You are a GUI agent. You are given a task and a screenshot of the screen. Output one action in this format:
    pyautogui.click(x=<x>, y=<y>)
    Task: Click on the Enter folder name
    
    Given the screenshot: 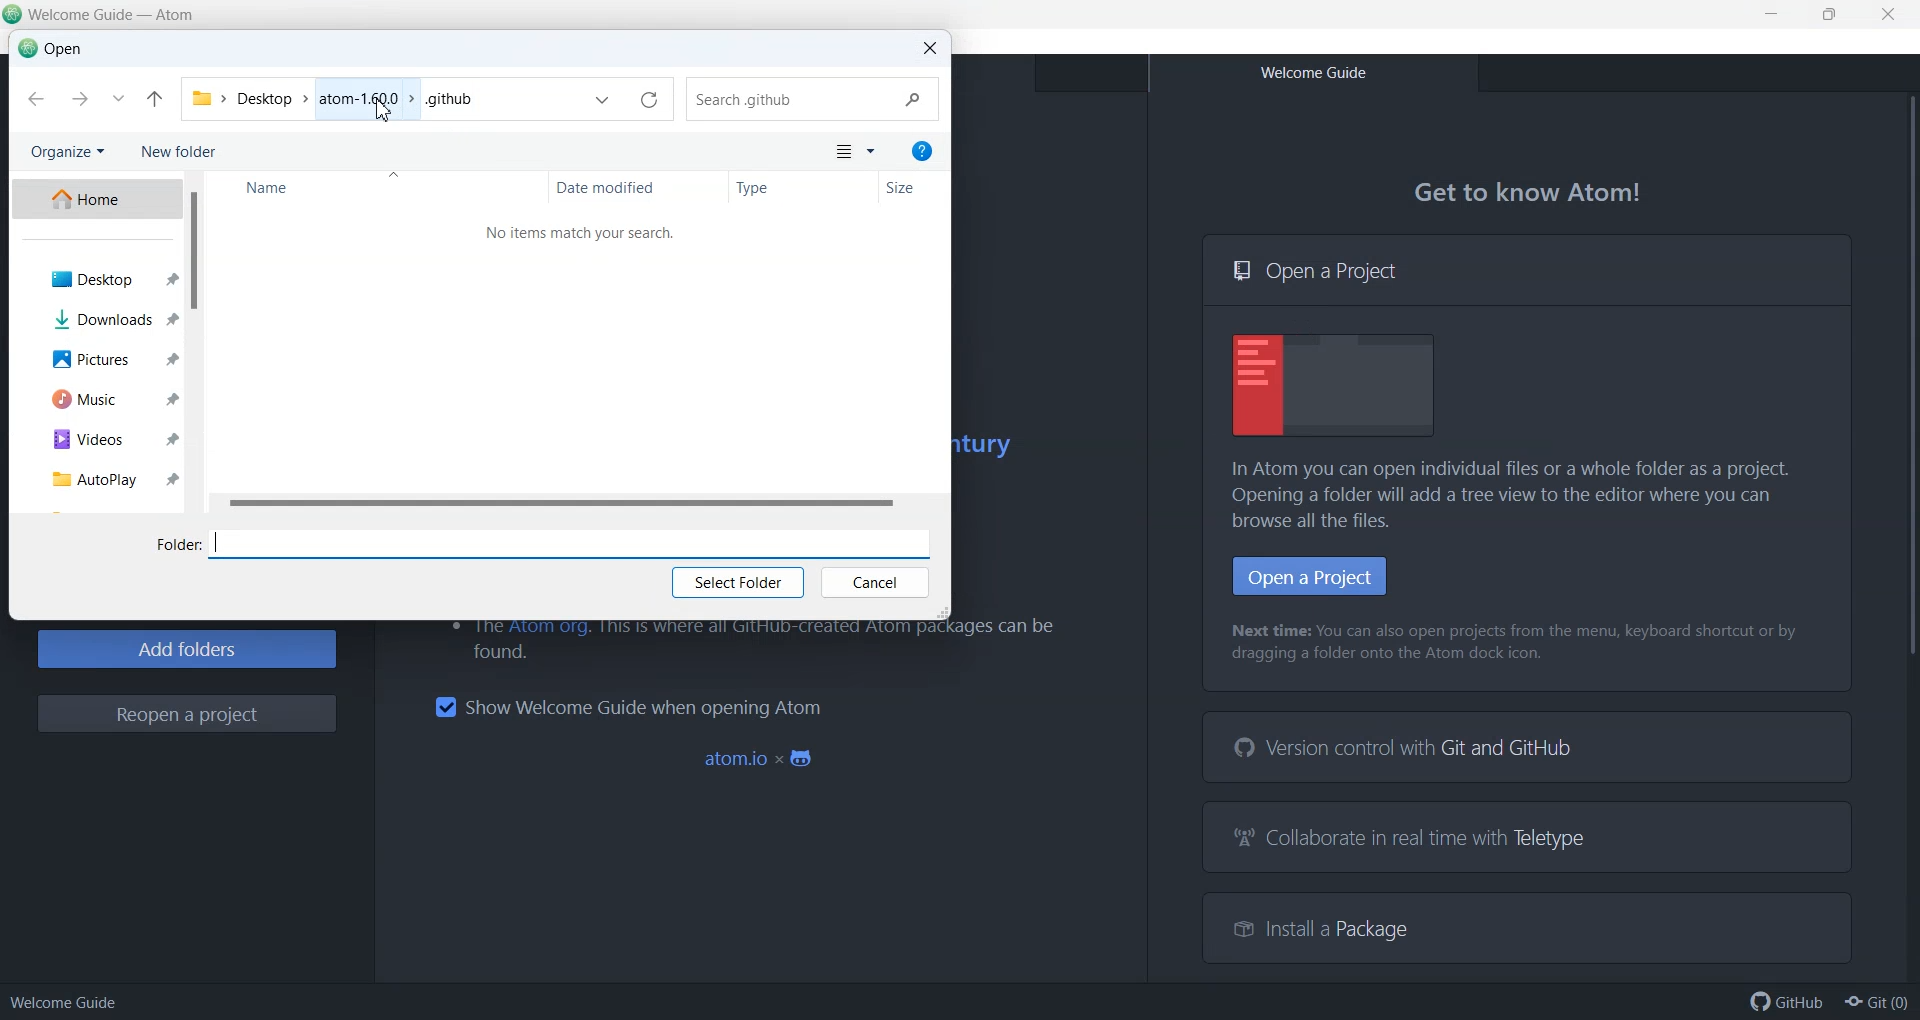 What is the action you would take?
    pyautogui.click(x=577, y=542)
    